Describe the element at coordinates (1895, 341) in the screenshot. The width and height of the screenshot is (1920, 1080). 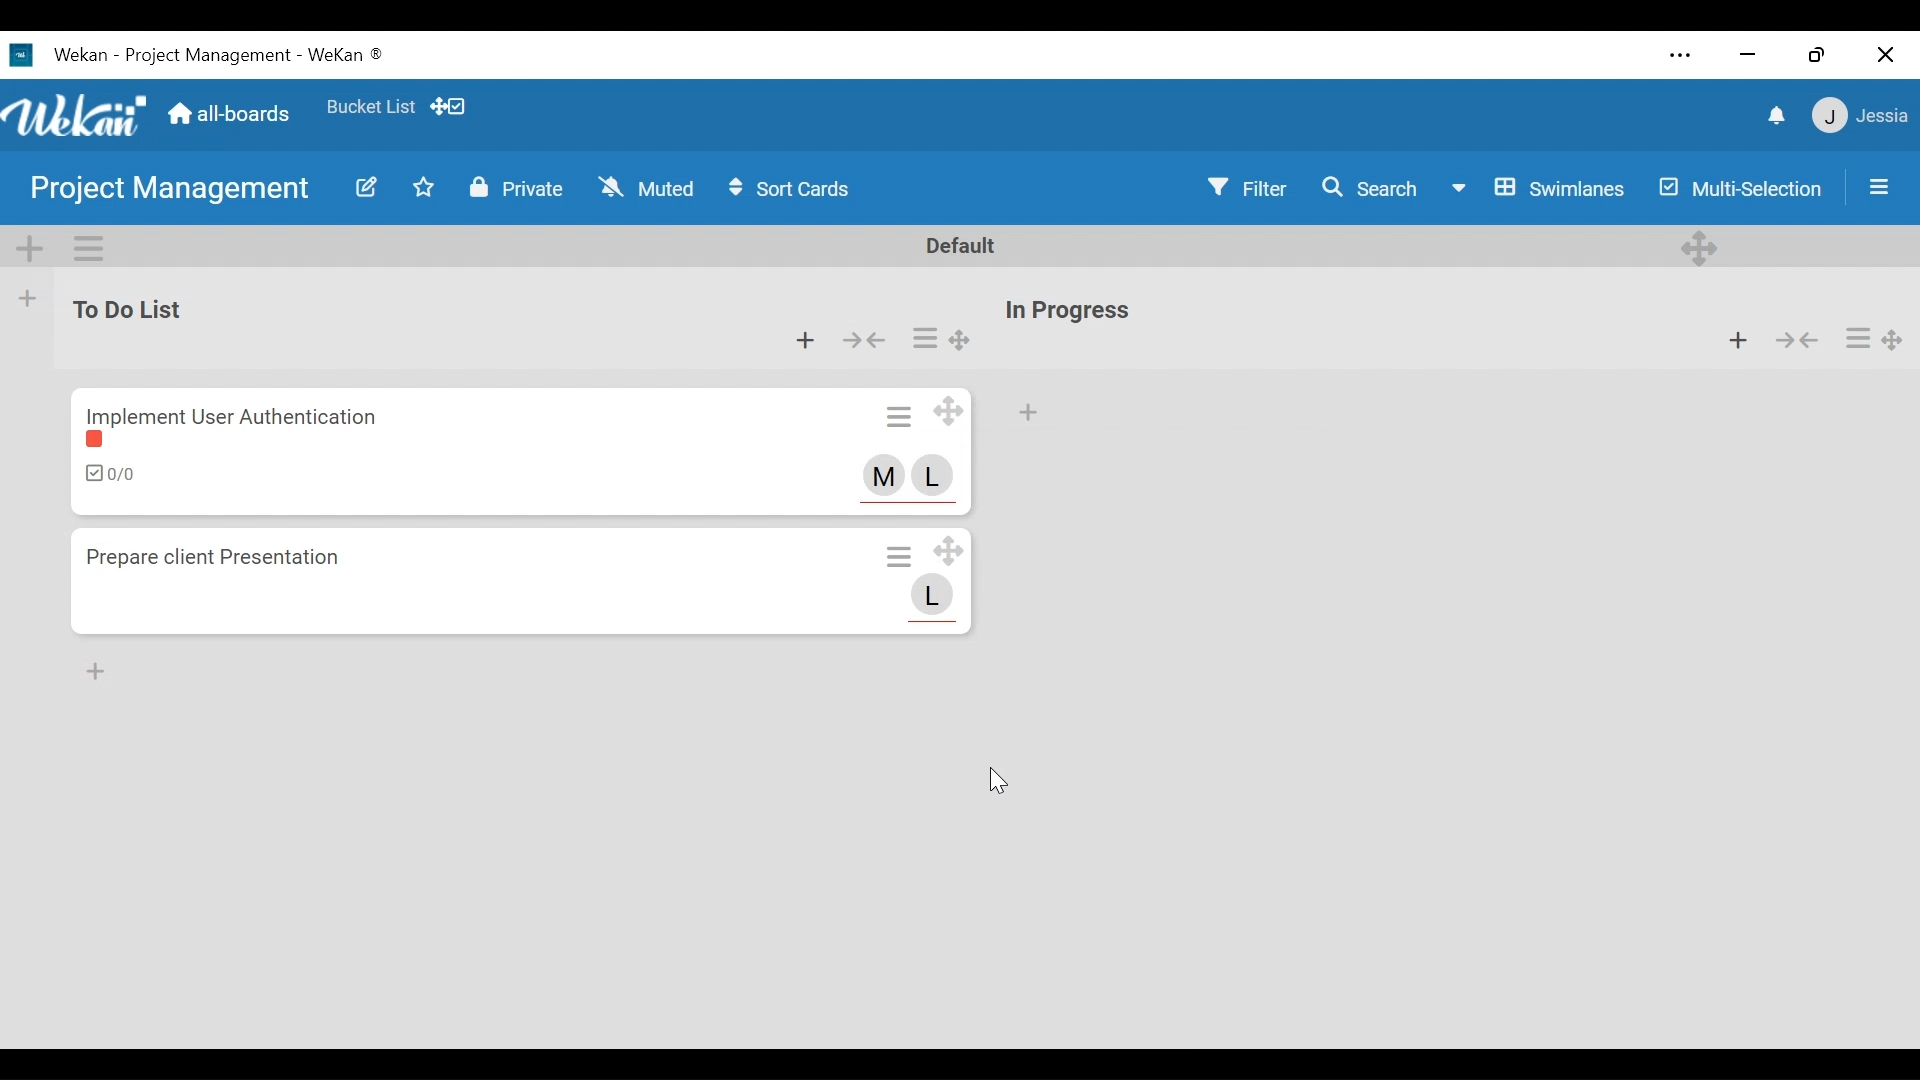
I see `Desktop drag handle` at that location.